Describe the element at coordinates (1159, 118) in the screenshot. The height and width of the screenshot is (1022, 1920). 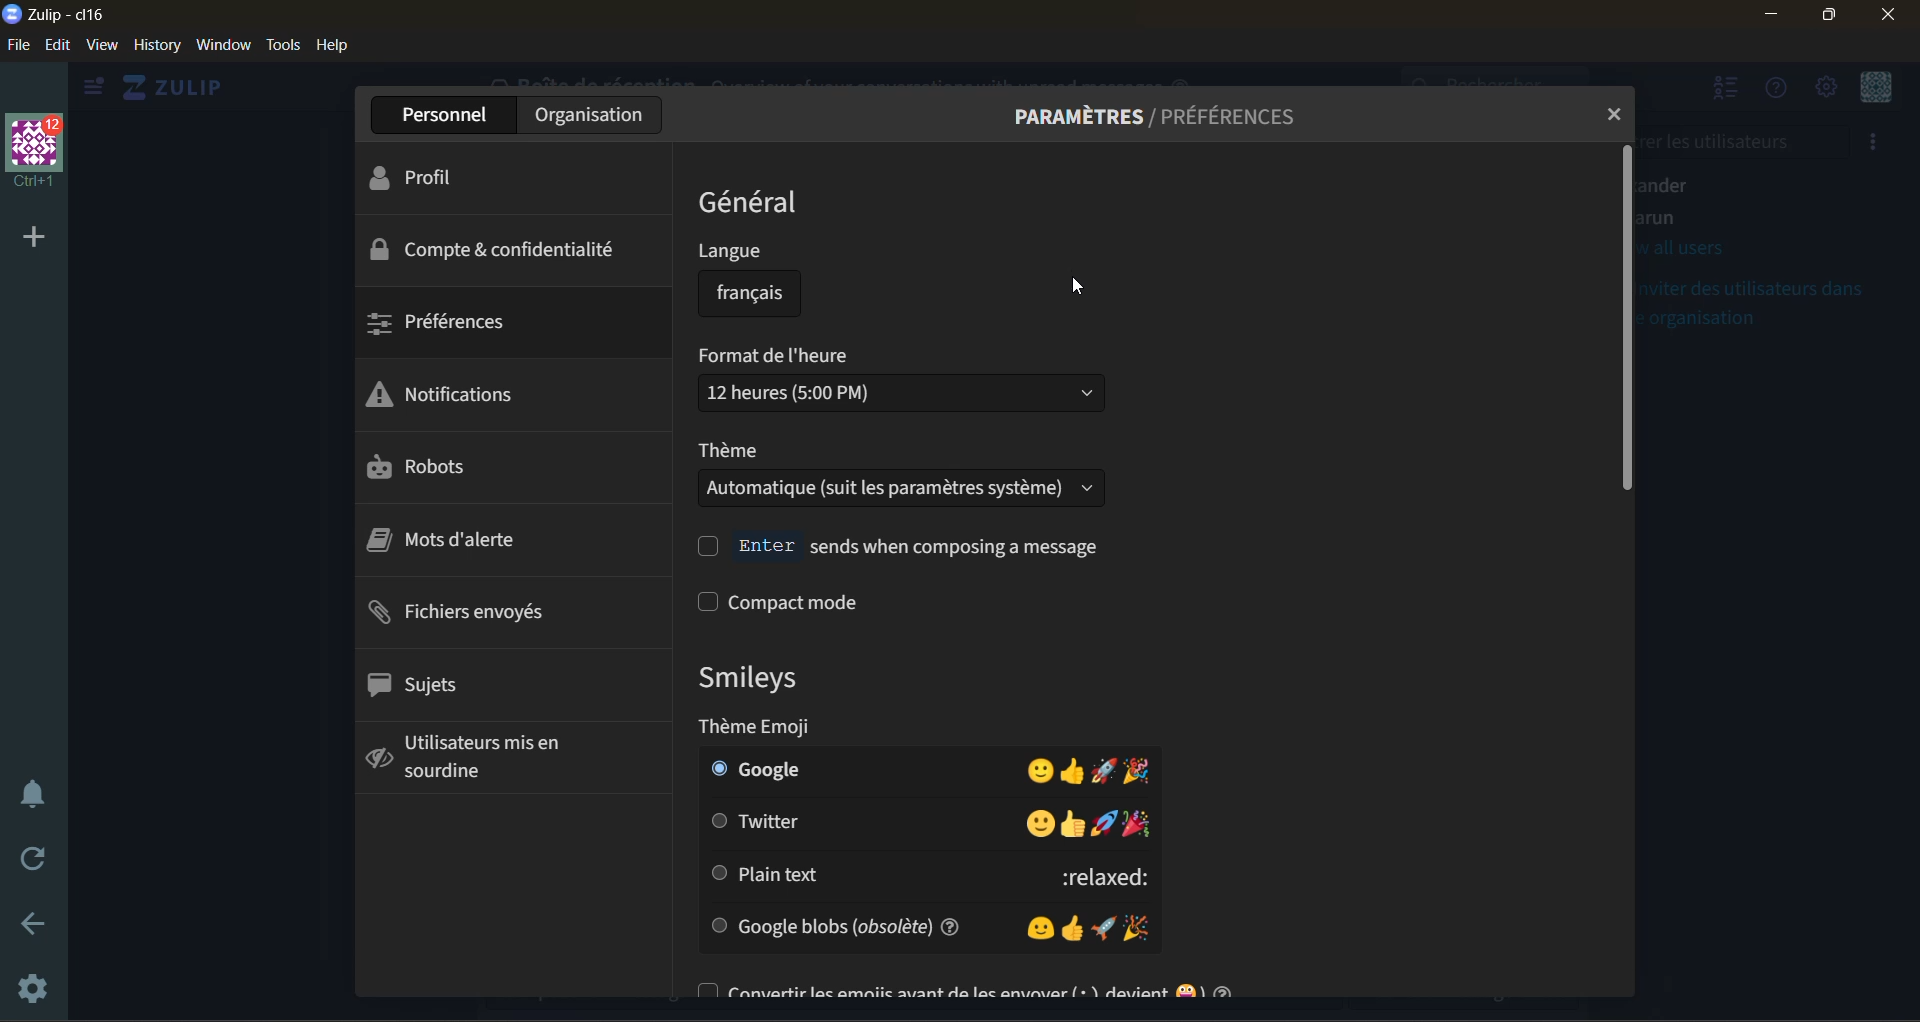
I see `settings/preferences` at that location.